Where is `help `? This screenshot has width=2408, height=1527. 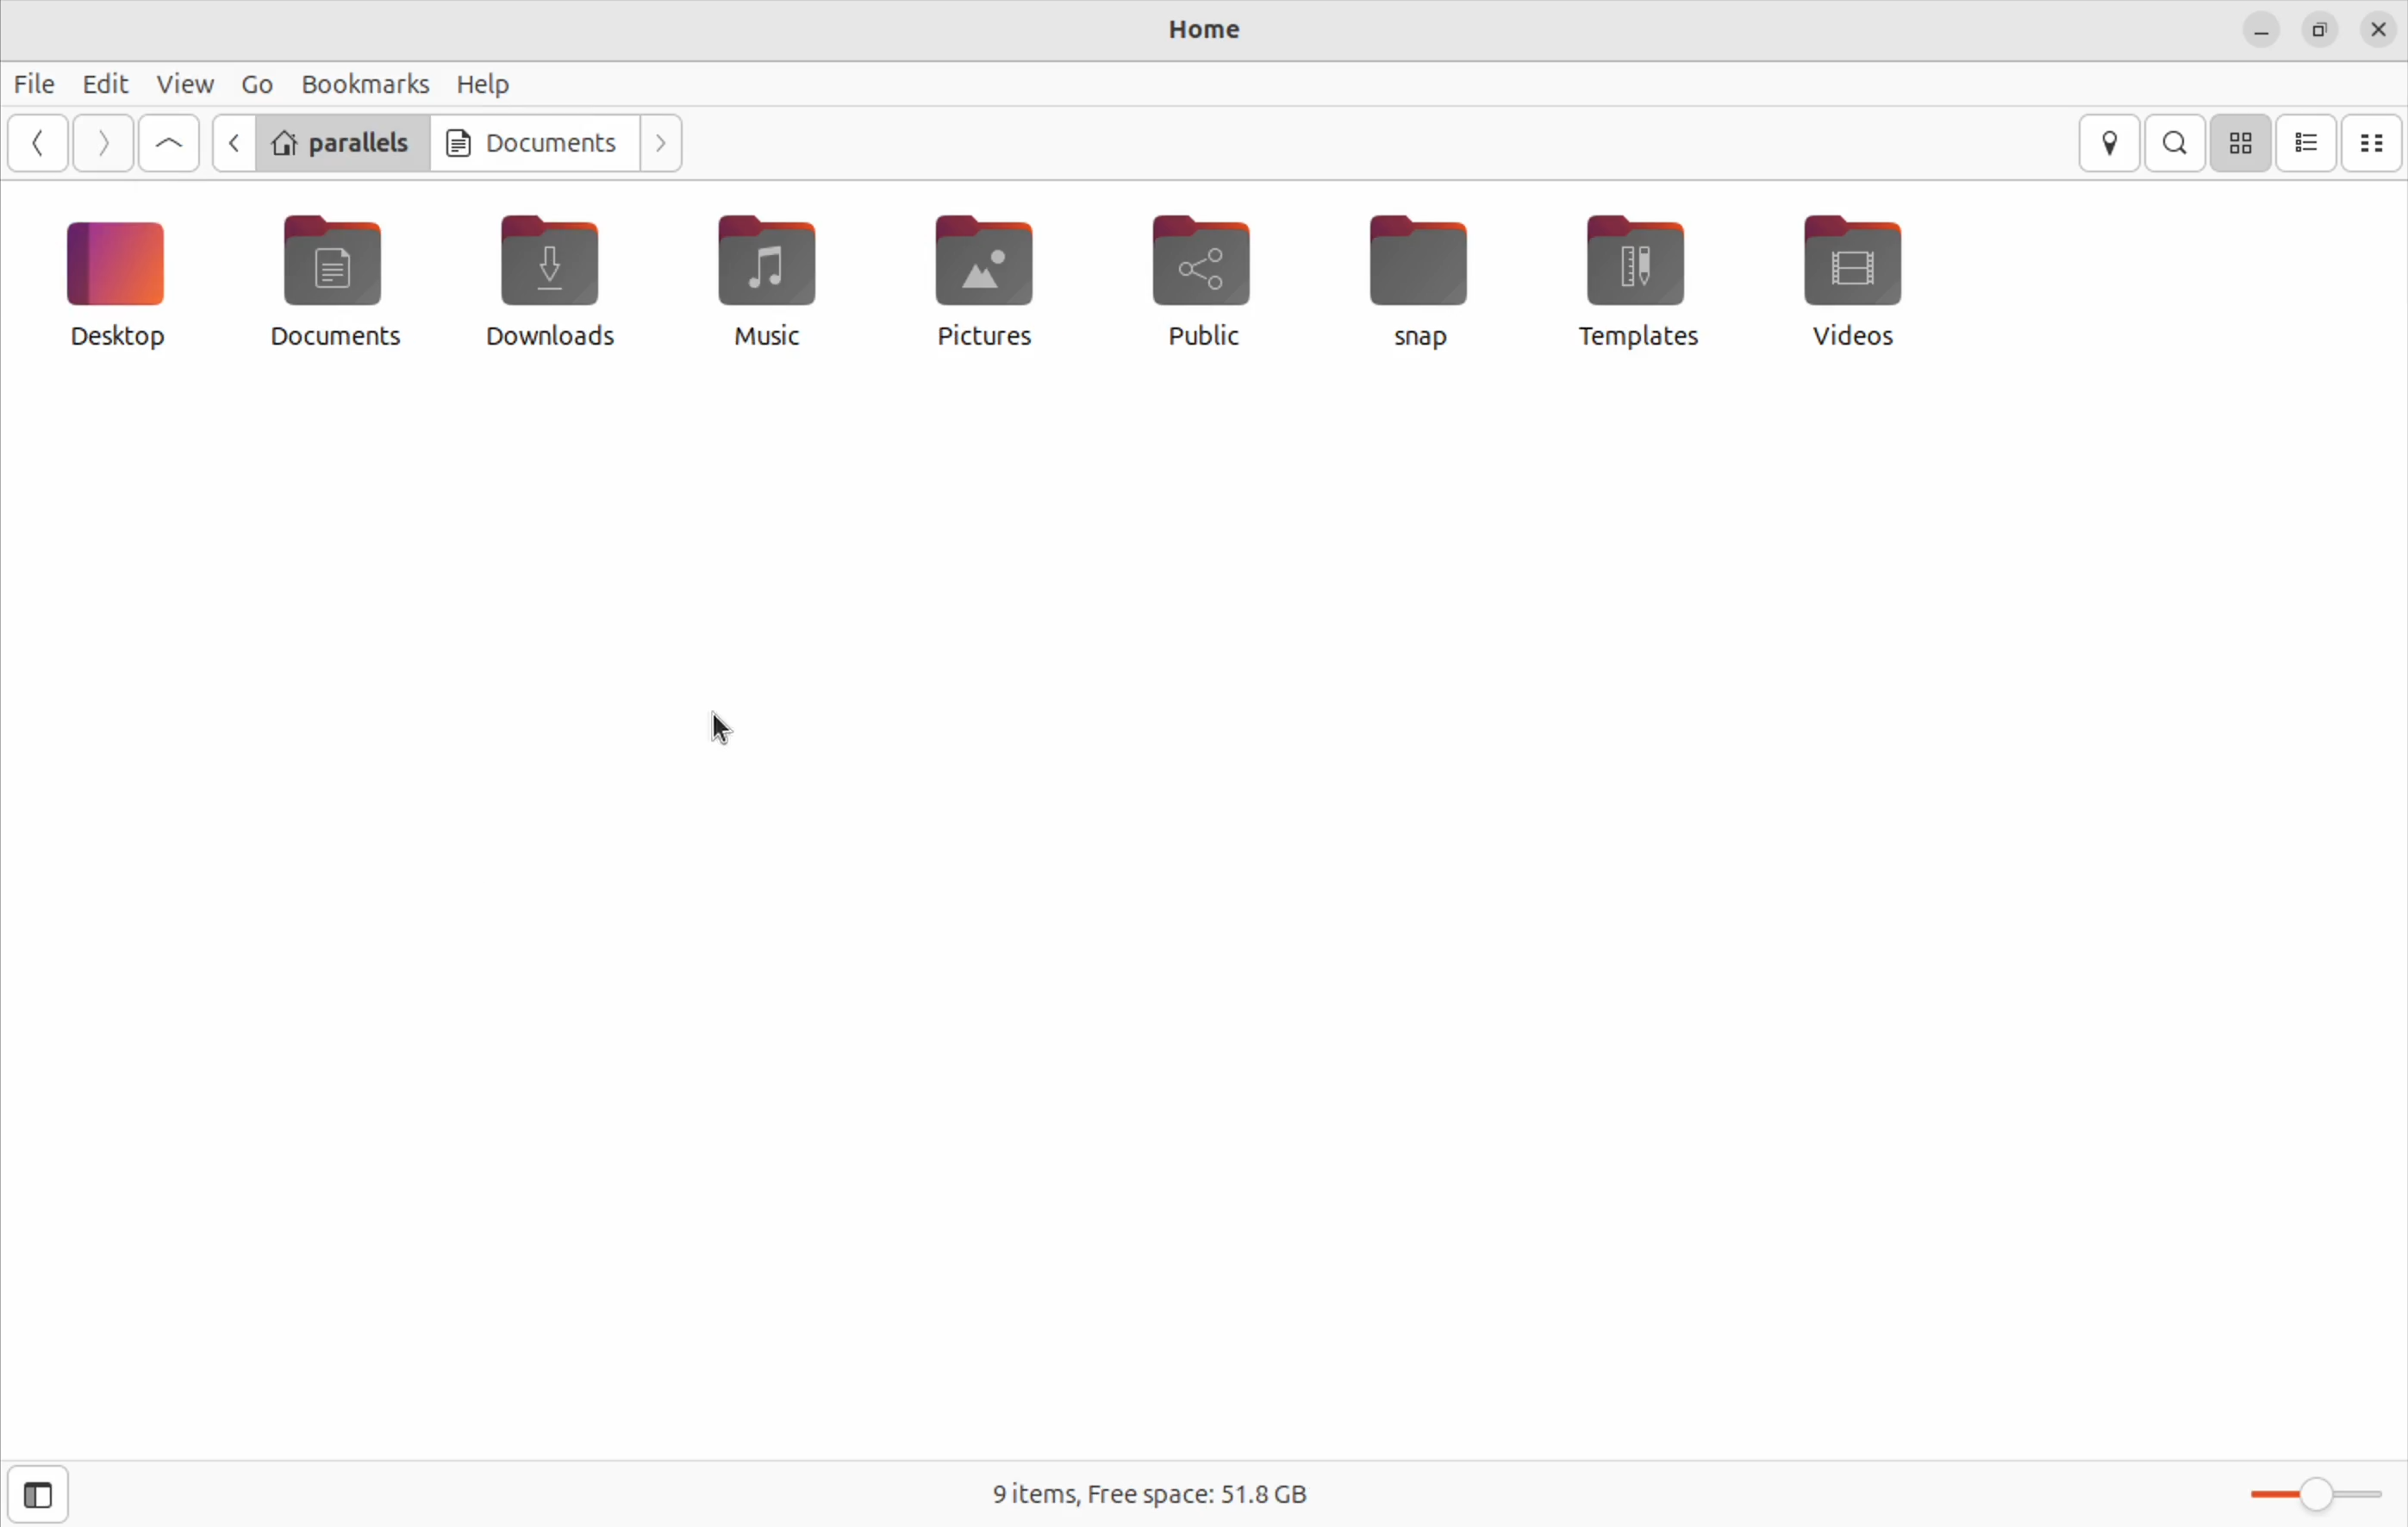
help  is located at coordinates (484, 83).